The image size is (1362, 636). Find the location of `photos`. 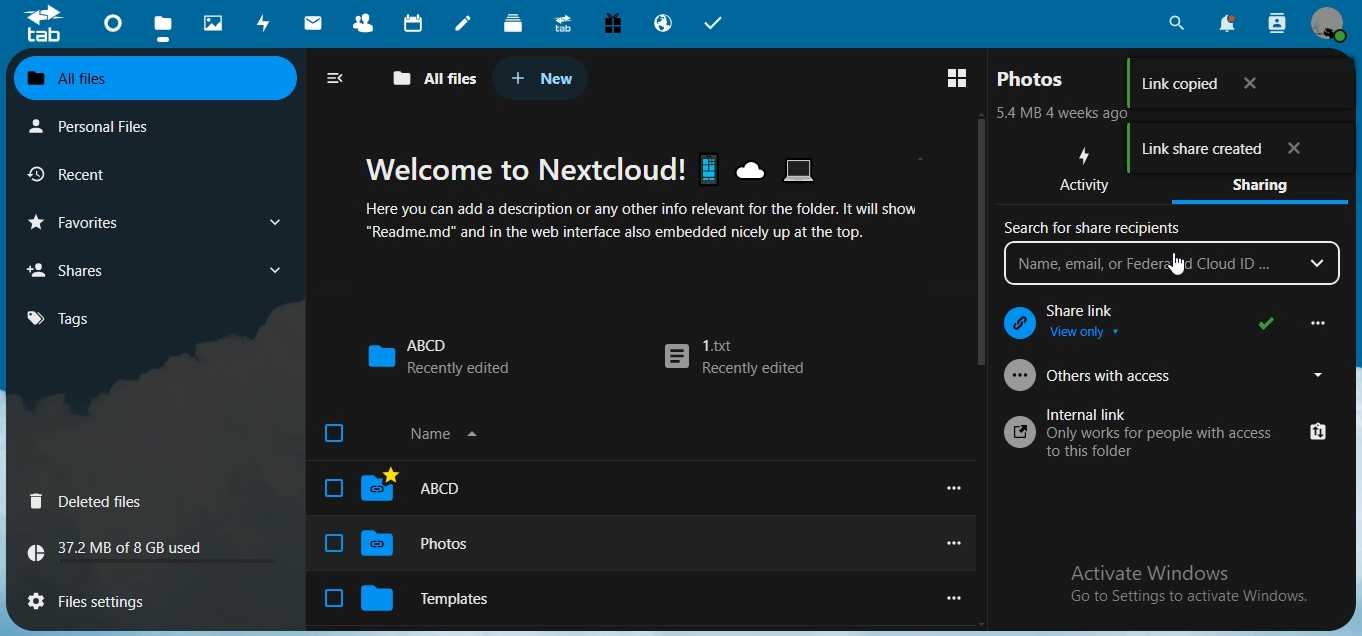

photos is located at coordinates (1033, 79).